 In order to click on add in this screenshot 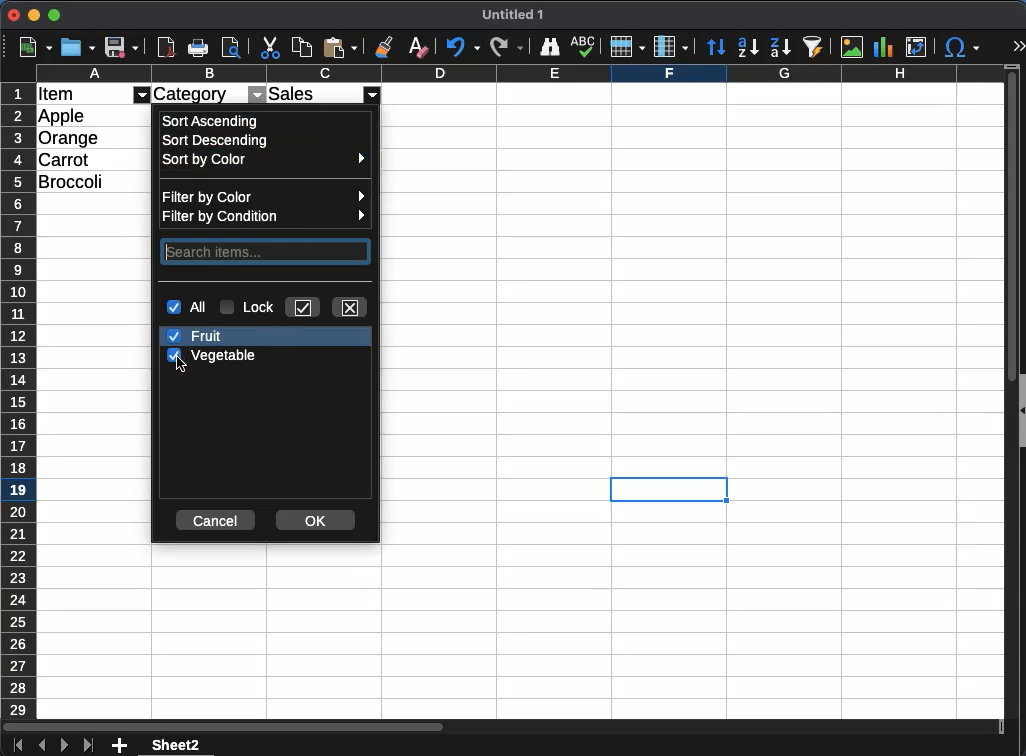, I will do `click(119, 746)`.